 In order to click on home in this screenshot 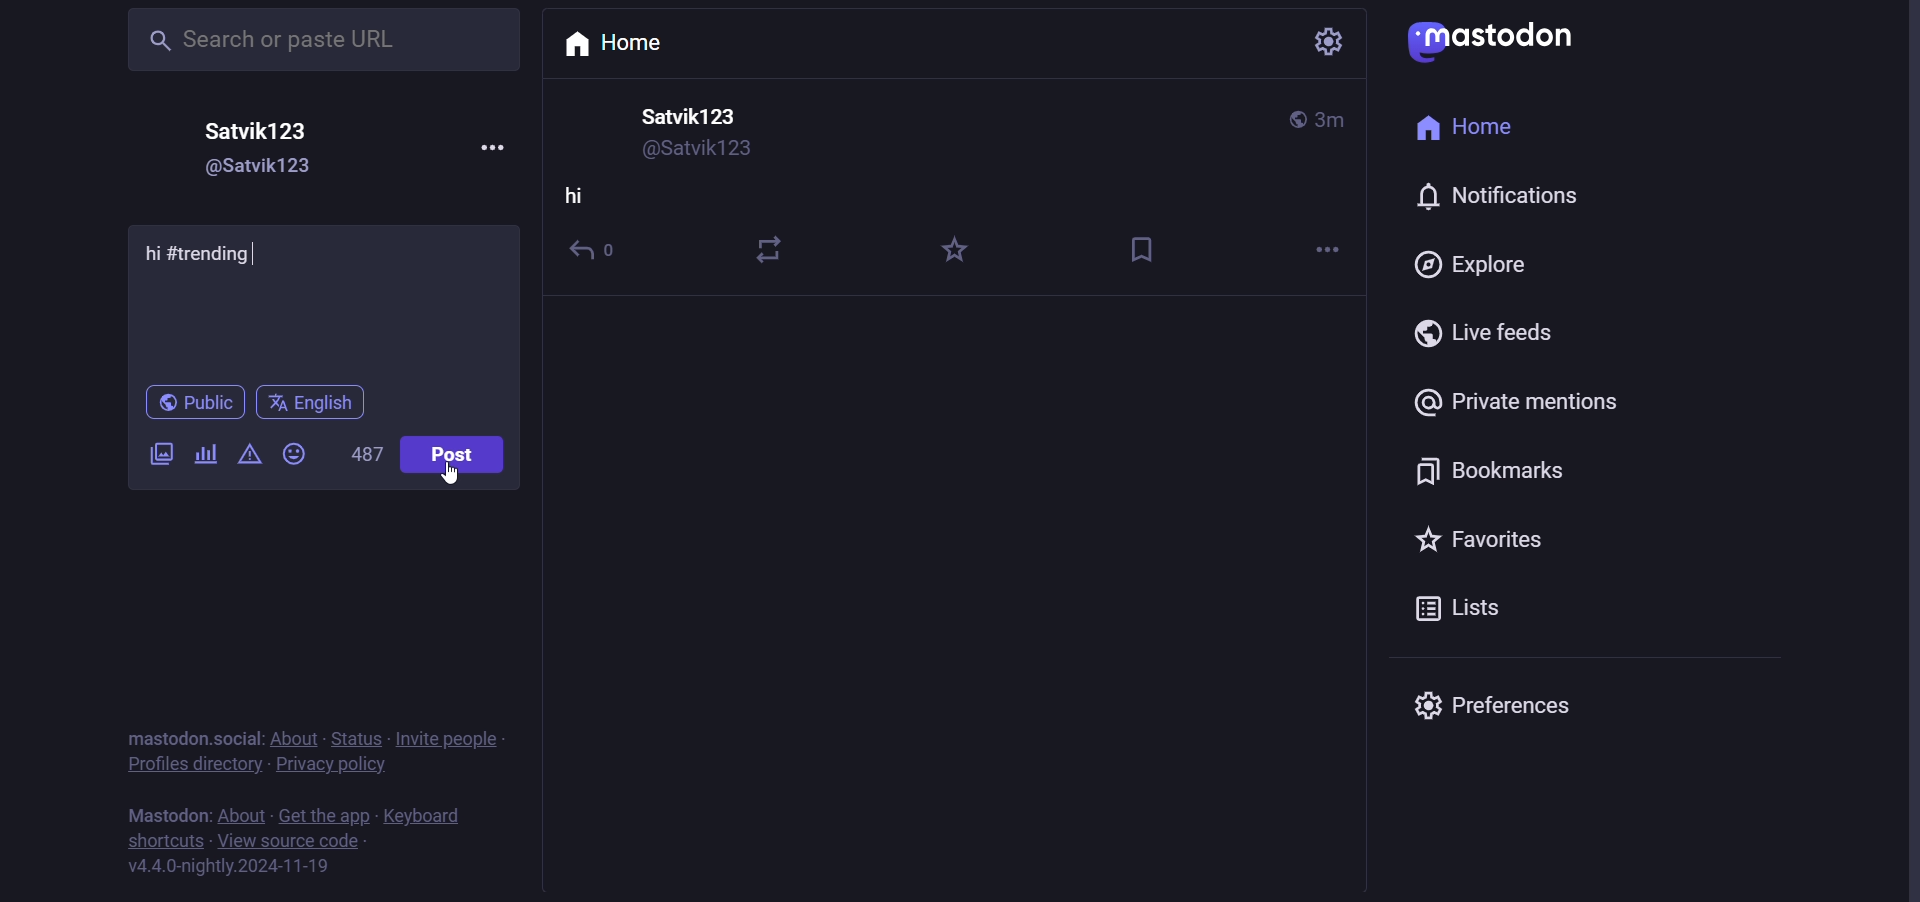, I will do `click(625, 42)`.